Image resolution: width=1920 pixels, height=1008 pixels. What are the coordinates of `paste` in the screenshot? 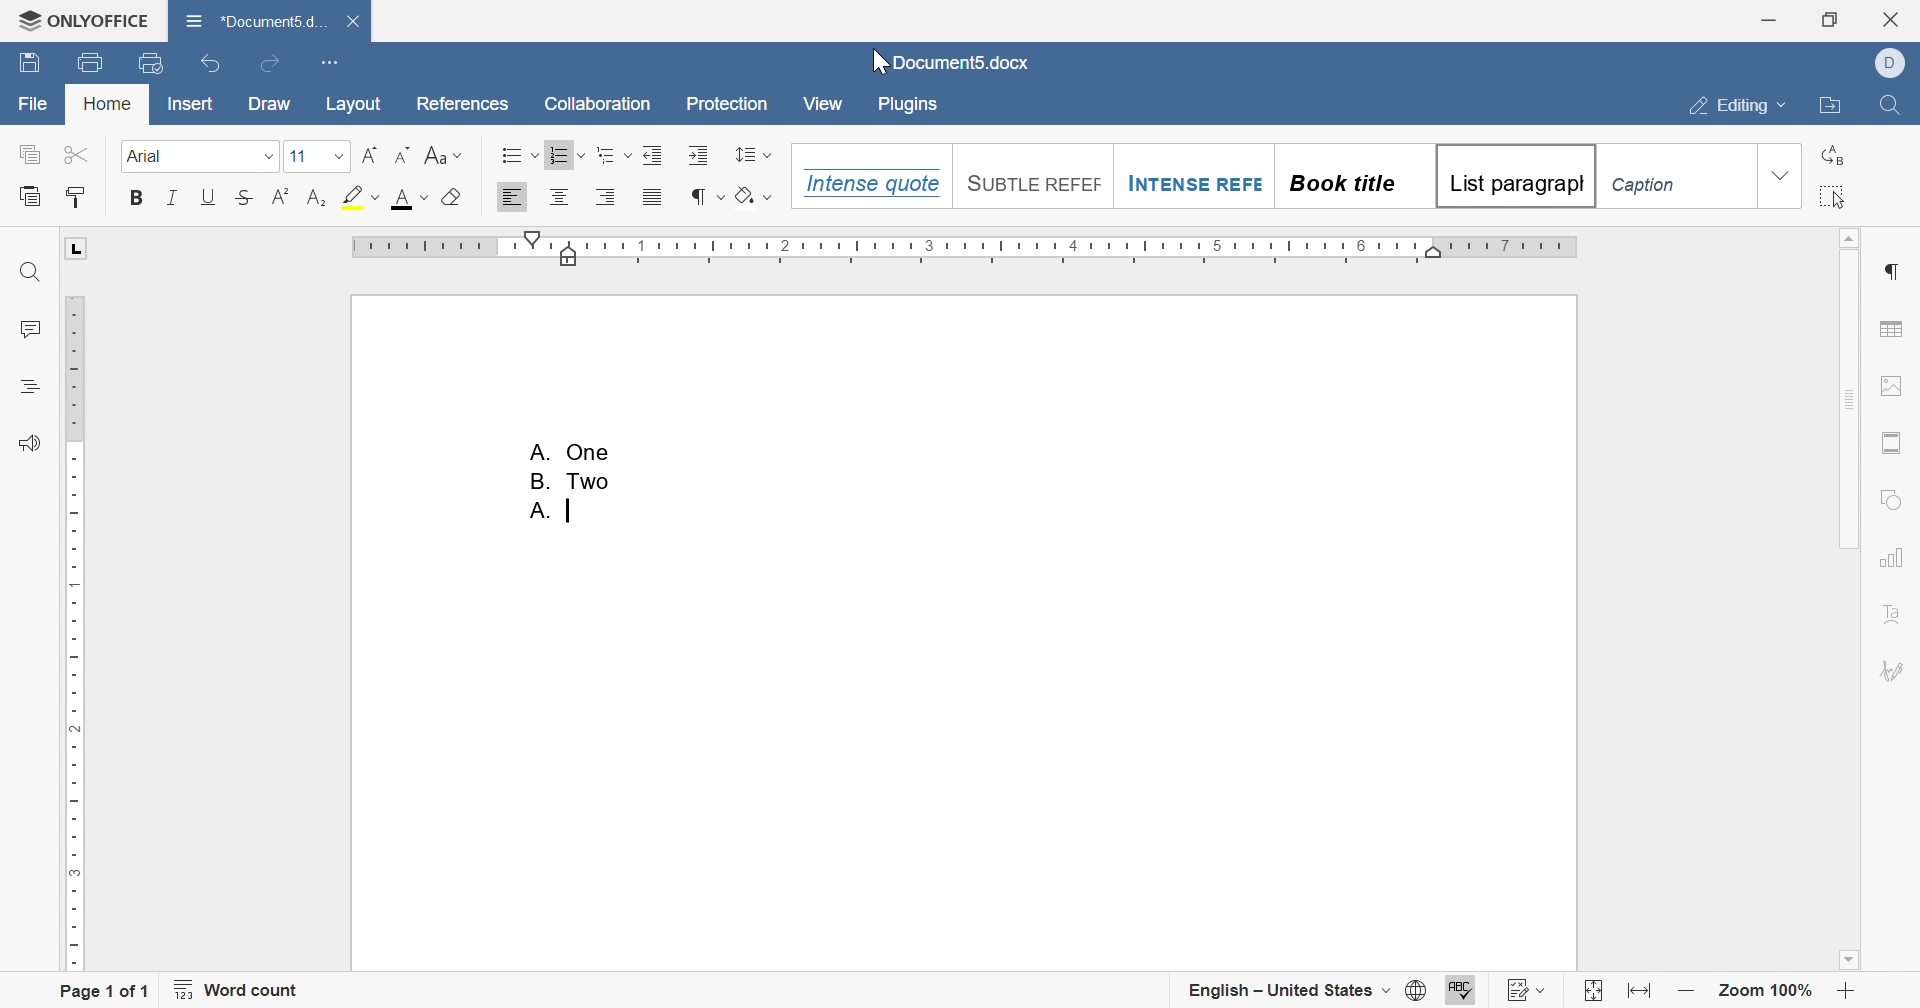 It's located at (29, 194).